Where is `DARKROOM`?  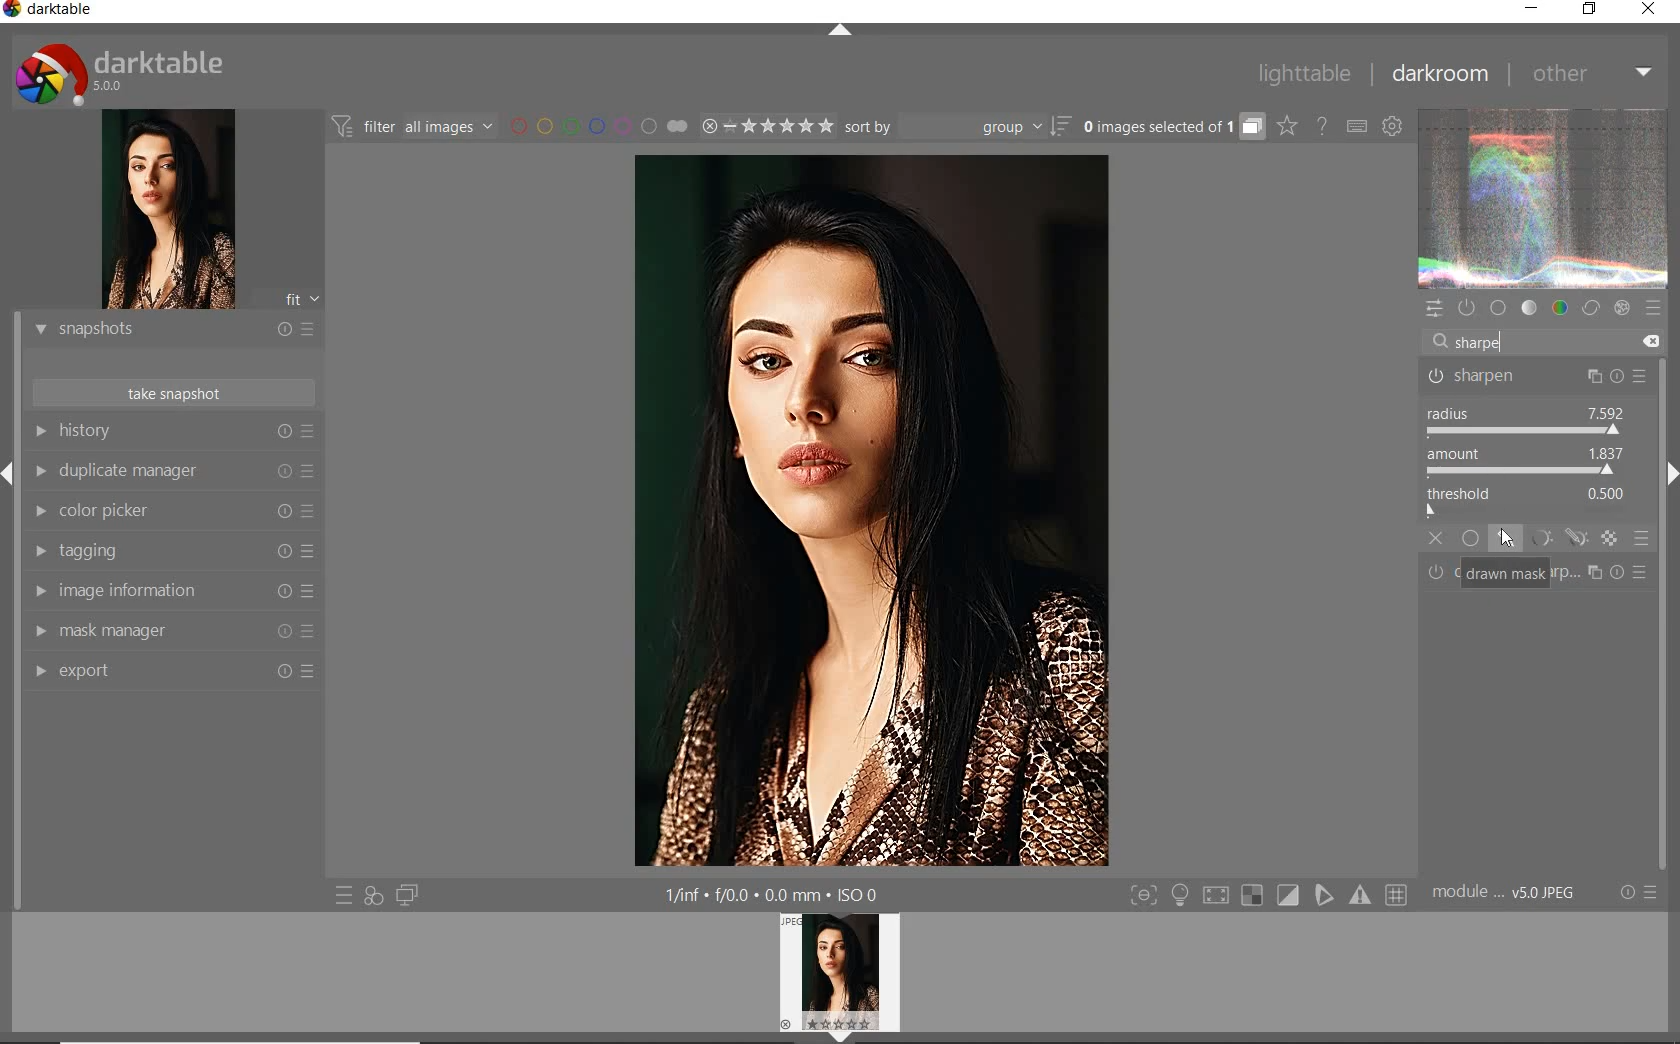 DARKROOM is located at coordinates (1440, 75).